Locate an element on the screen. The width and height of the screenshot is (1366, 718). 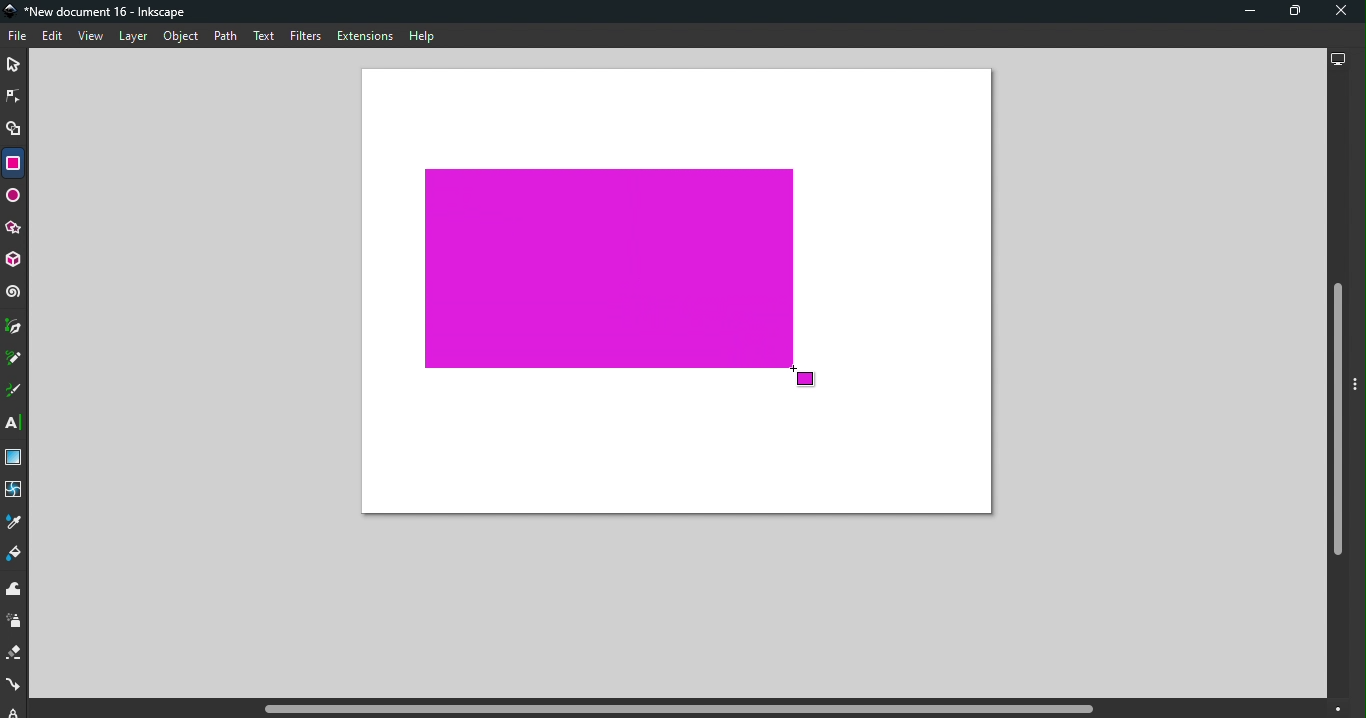
Pen tool is located at coordinates (15, 327).